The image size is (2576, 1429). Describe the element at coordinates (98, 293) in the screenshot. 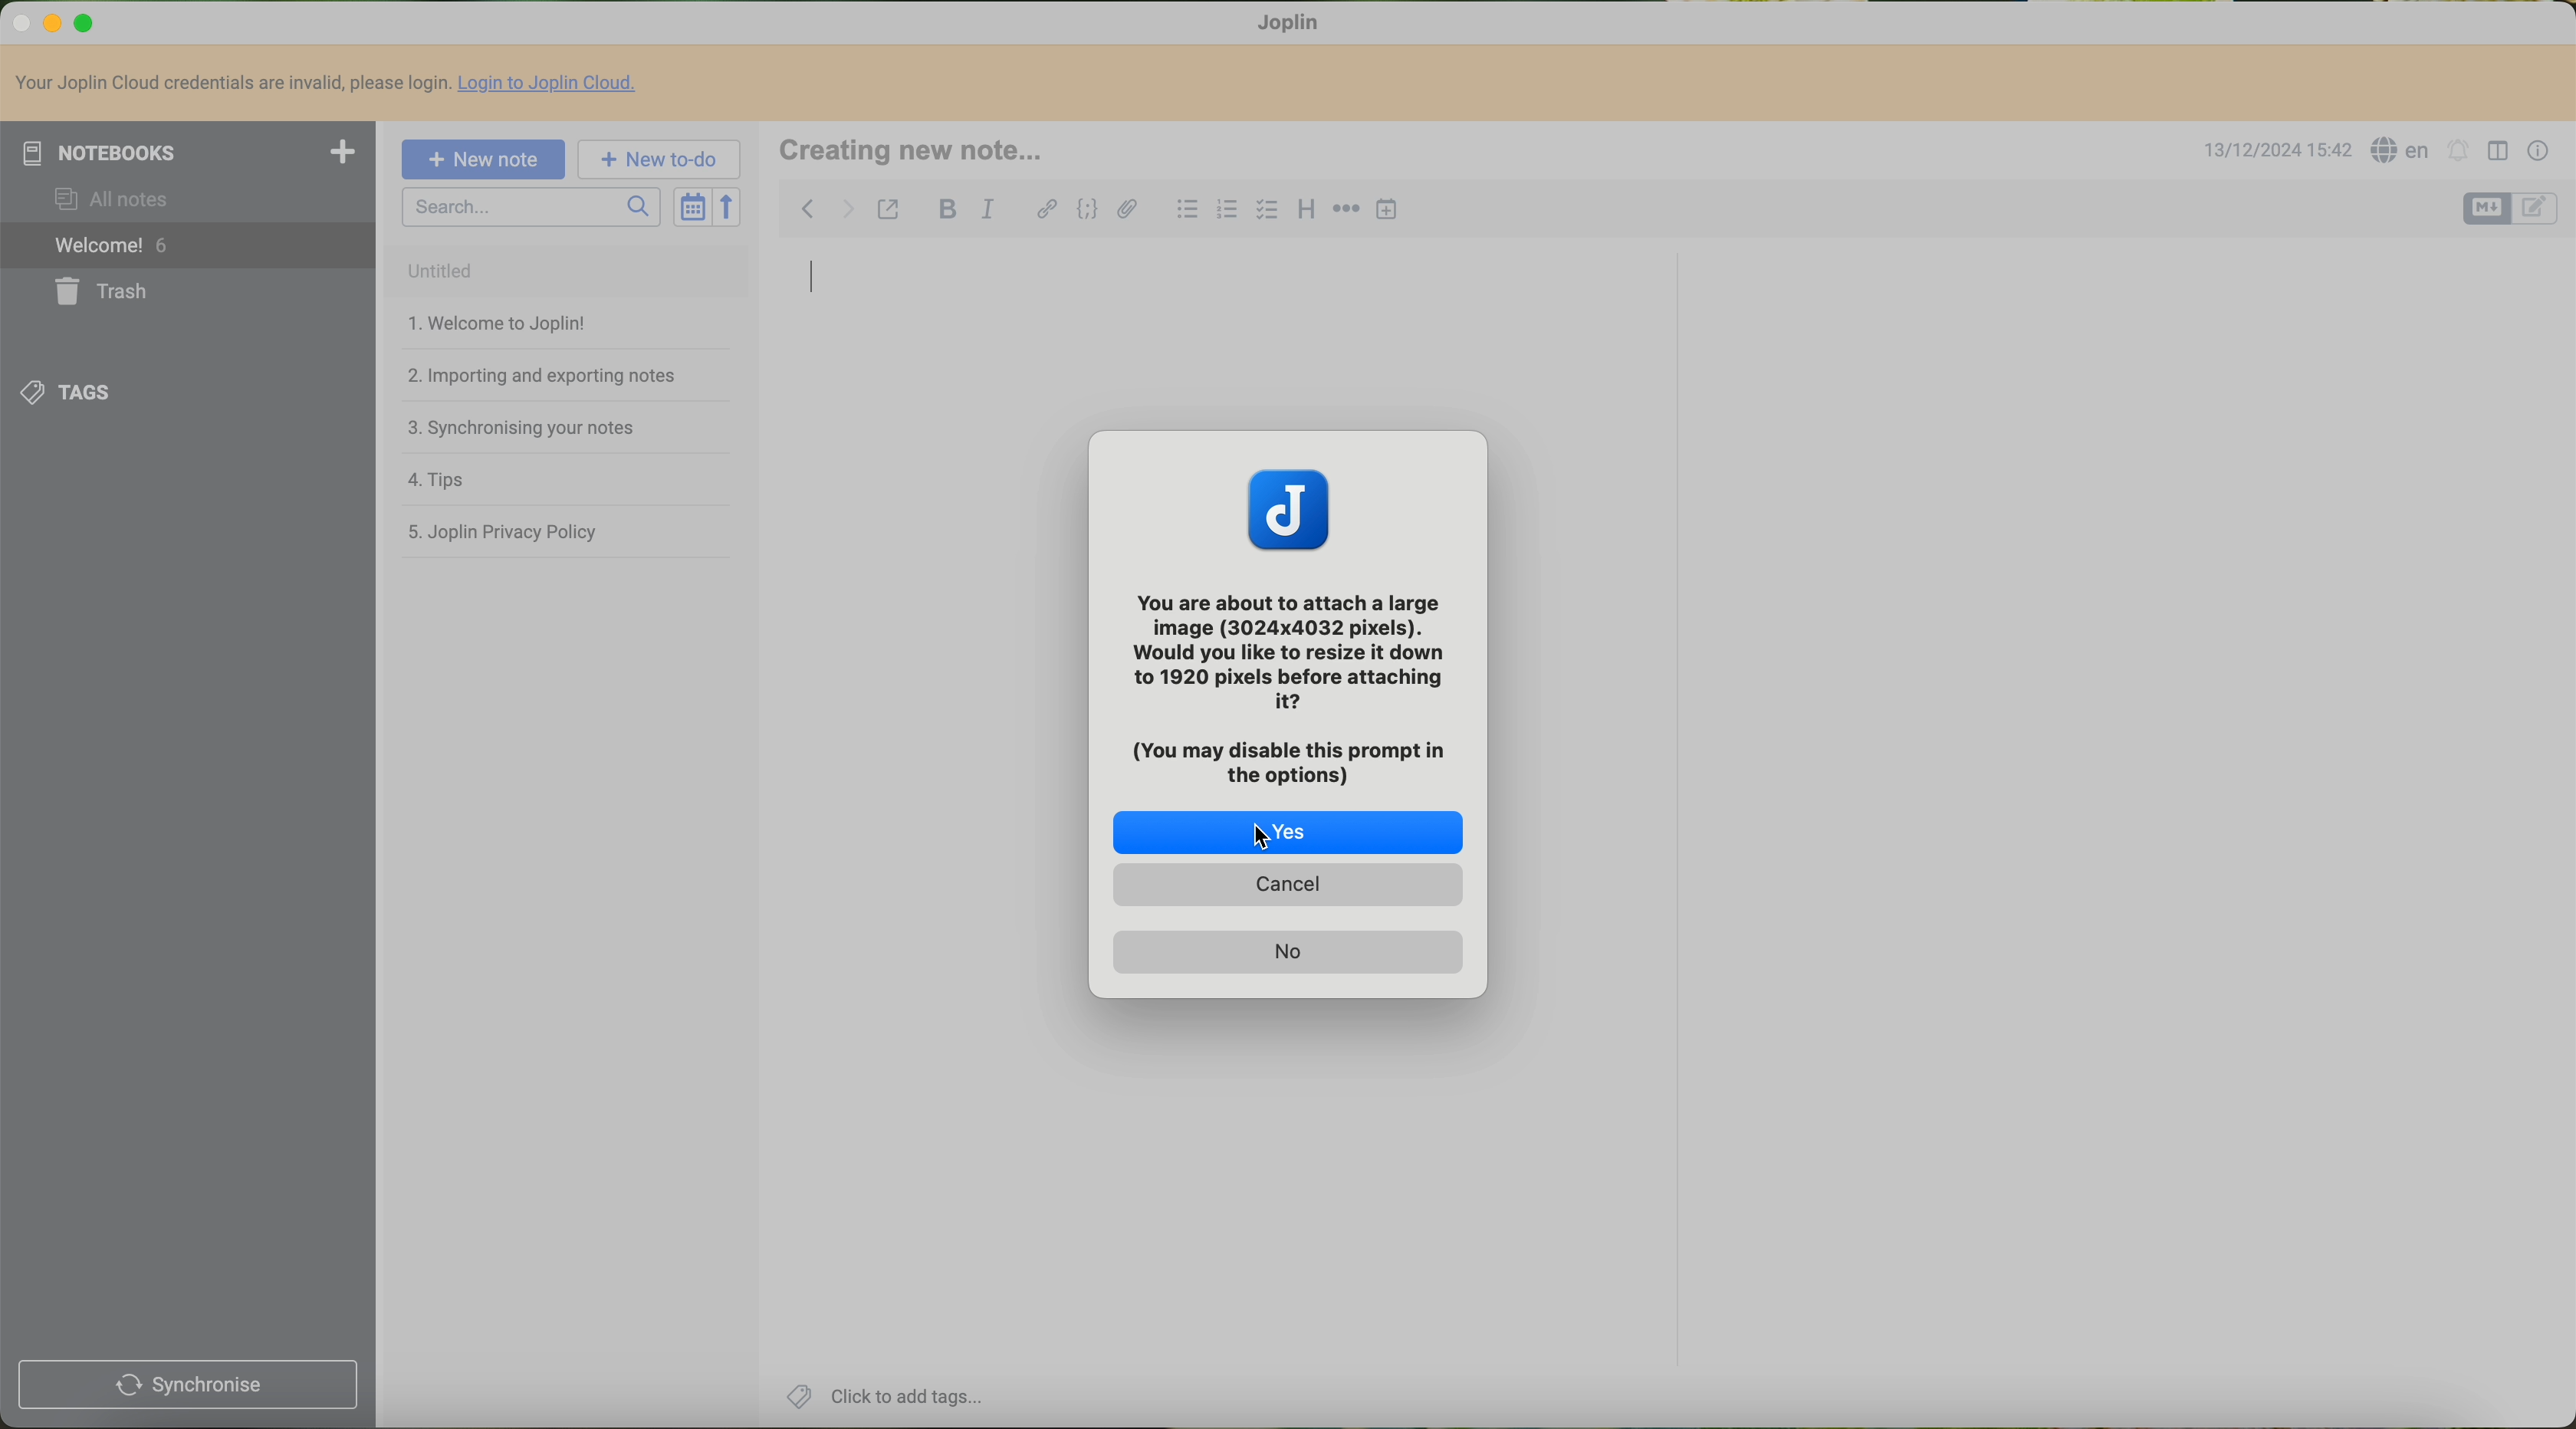

I see `trash` at that location.